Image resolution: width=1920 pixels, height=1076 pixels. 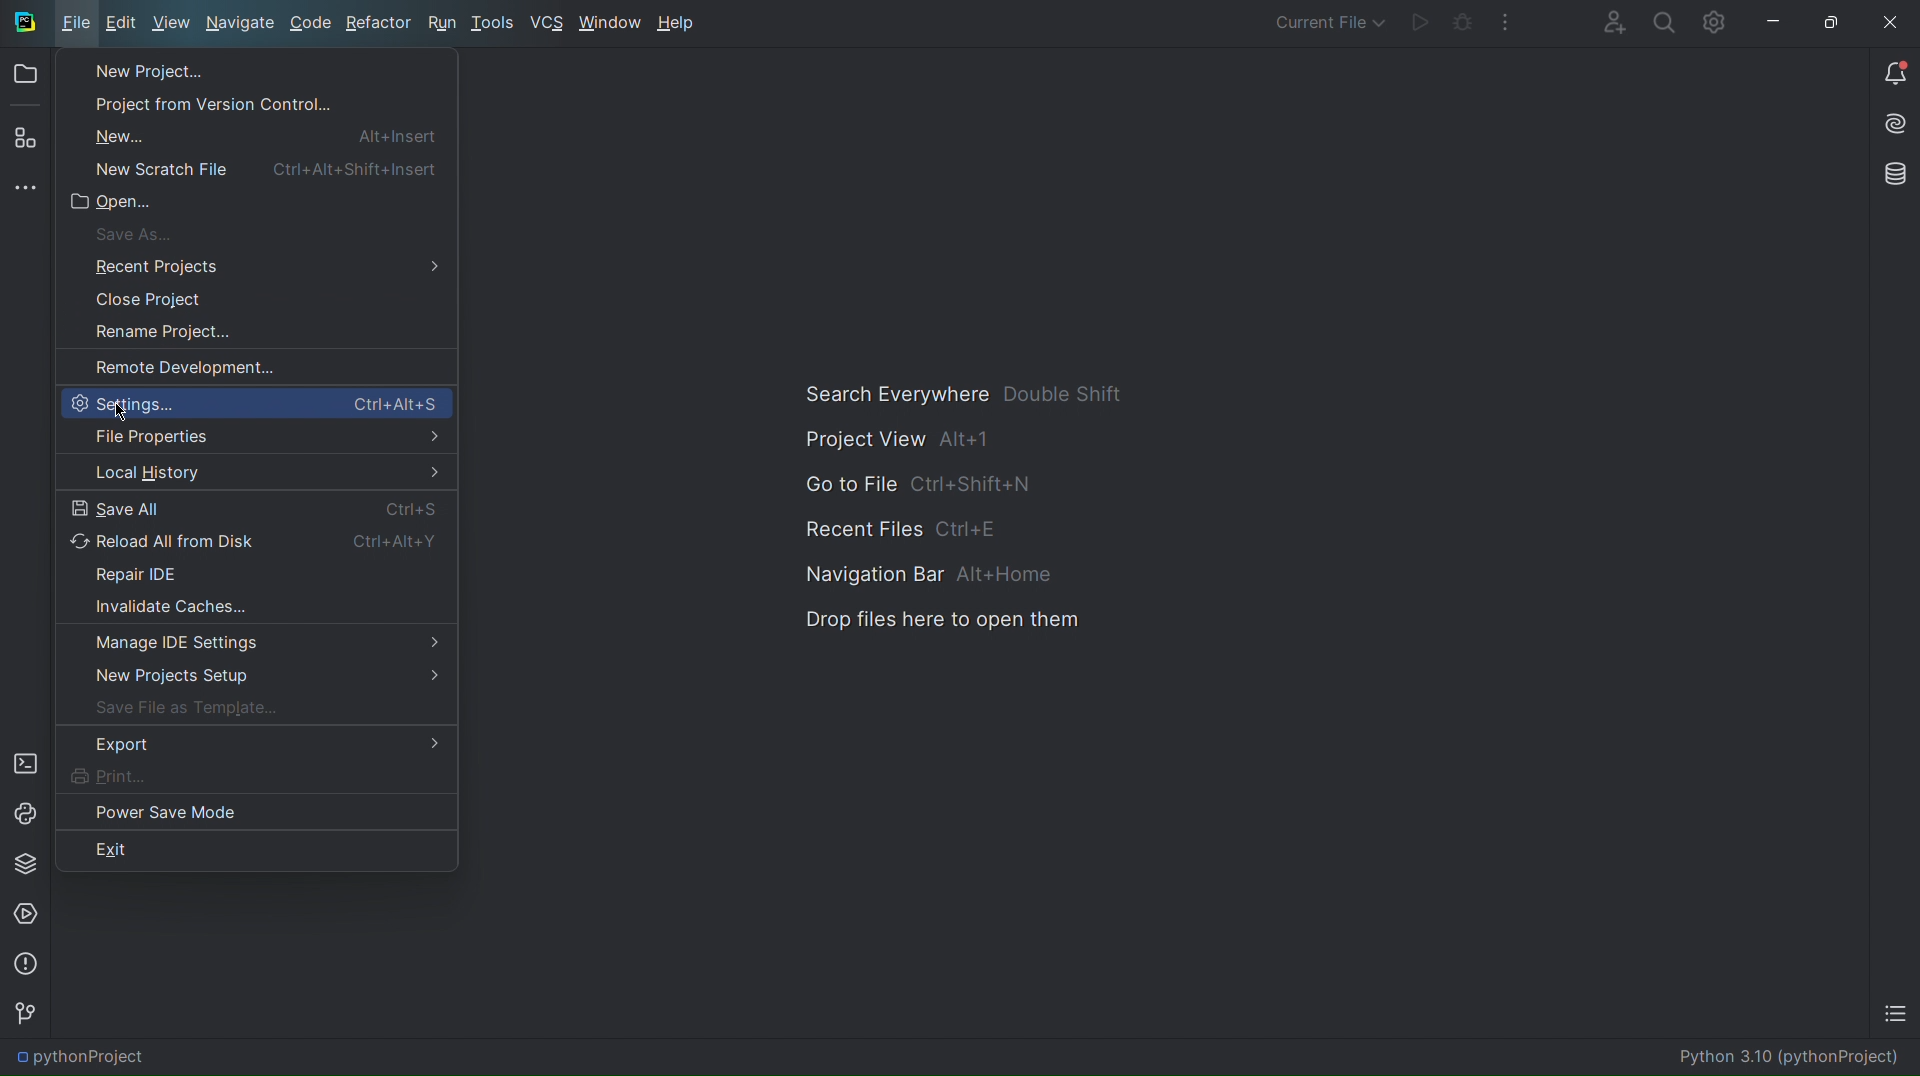 What do you see at coordinates (961, 392) in the screenshot?
I see `Search Everywhere` at bounding box center [961, 392].